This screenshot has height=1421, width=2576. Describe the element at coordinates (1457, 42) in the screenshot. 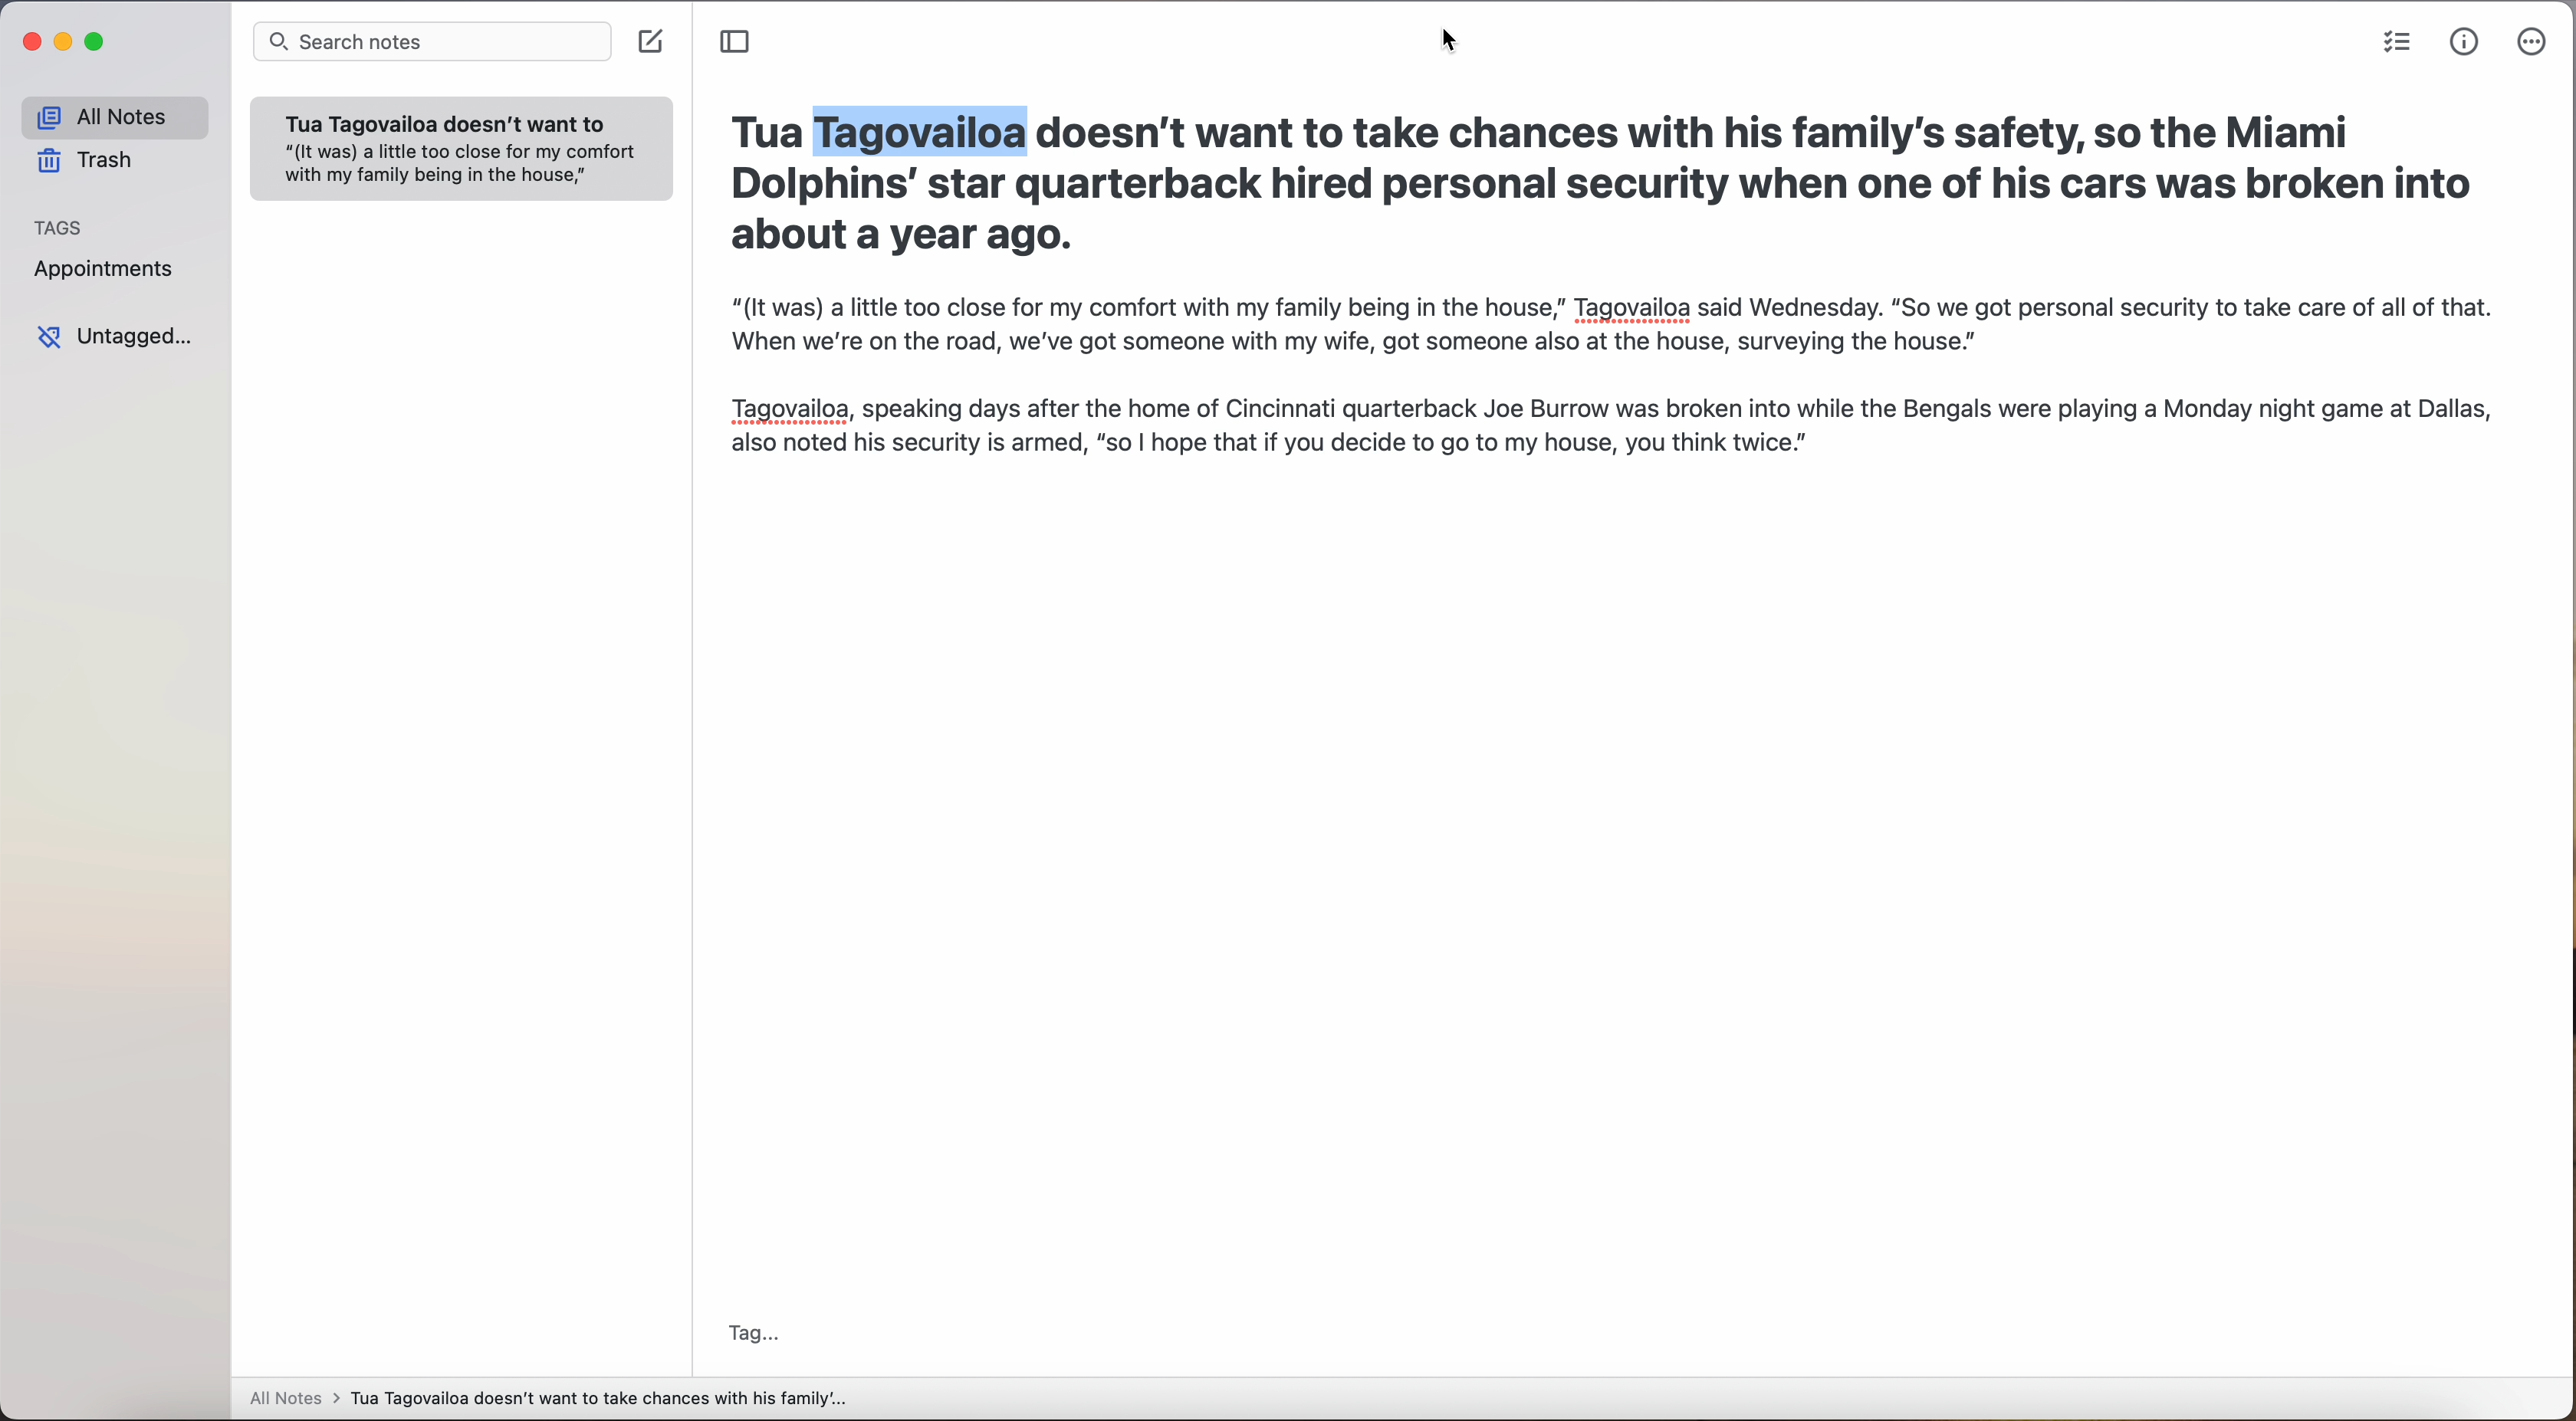

I see `cursor` at that location.